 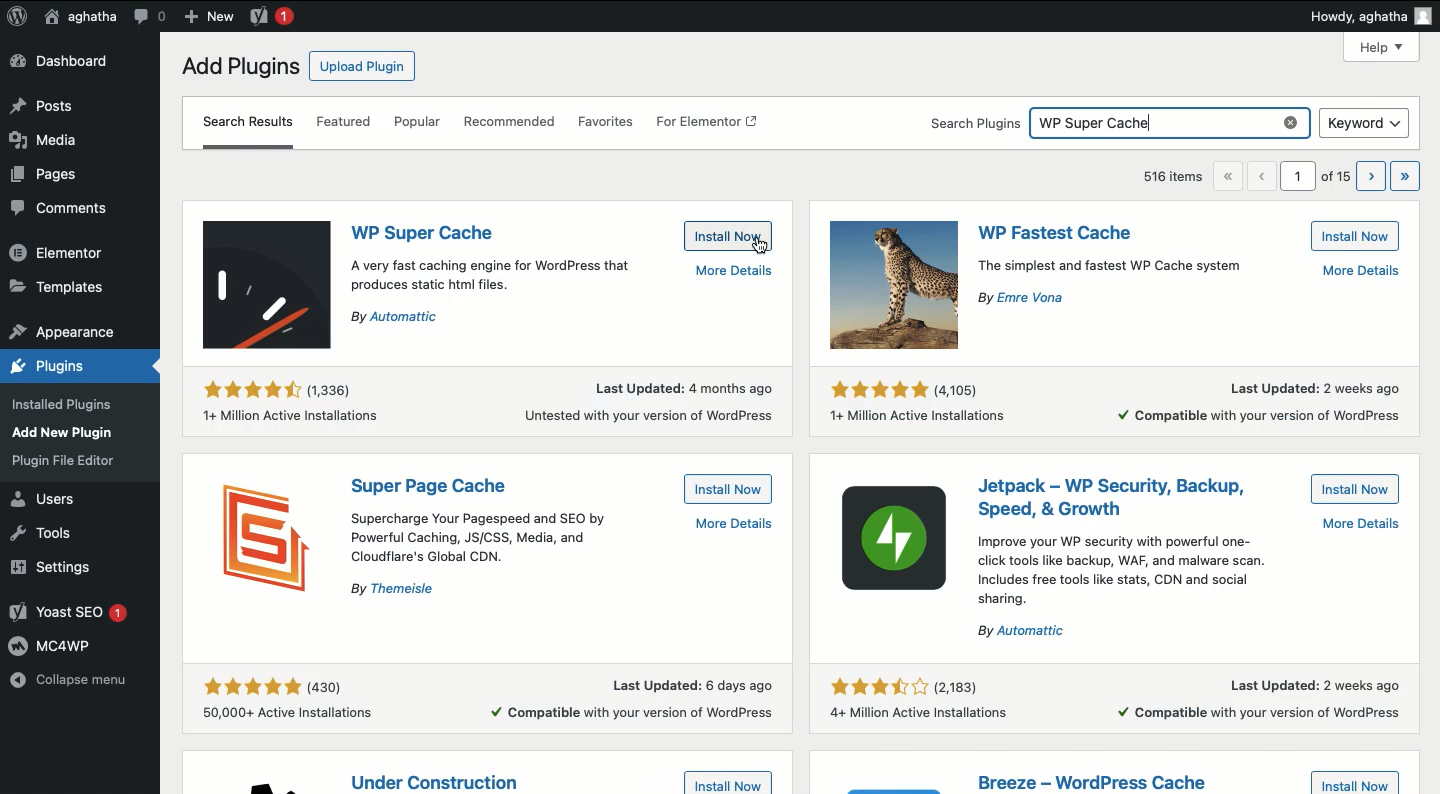 What do you see at coordinates (1354, 235) in the screenshot?
I see `Install now` at bounding box center [1354, 235].